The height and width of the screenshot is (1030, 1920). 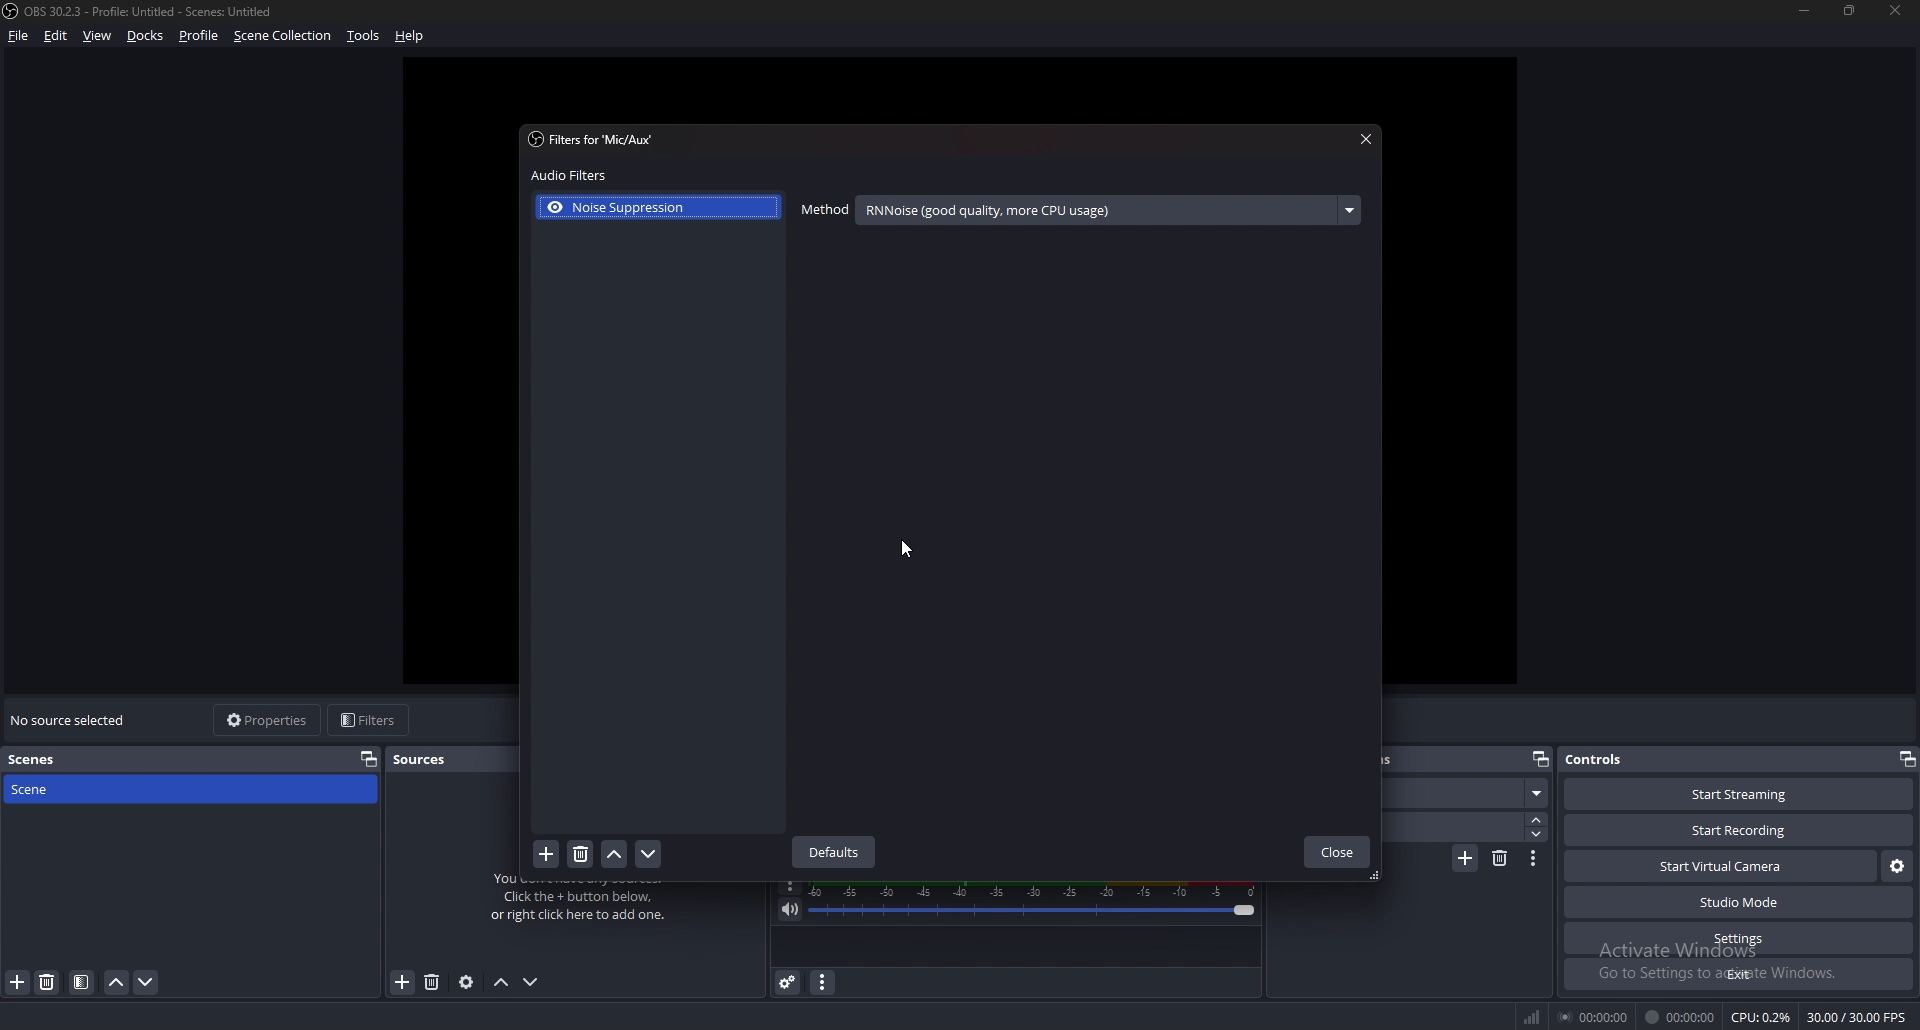 I want to click on profile, so click(x=199, y=37).